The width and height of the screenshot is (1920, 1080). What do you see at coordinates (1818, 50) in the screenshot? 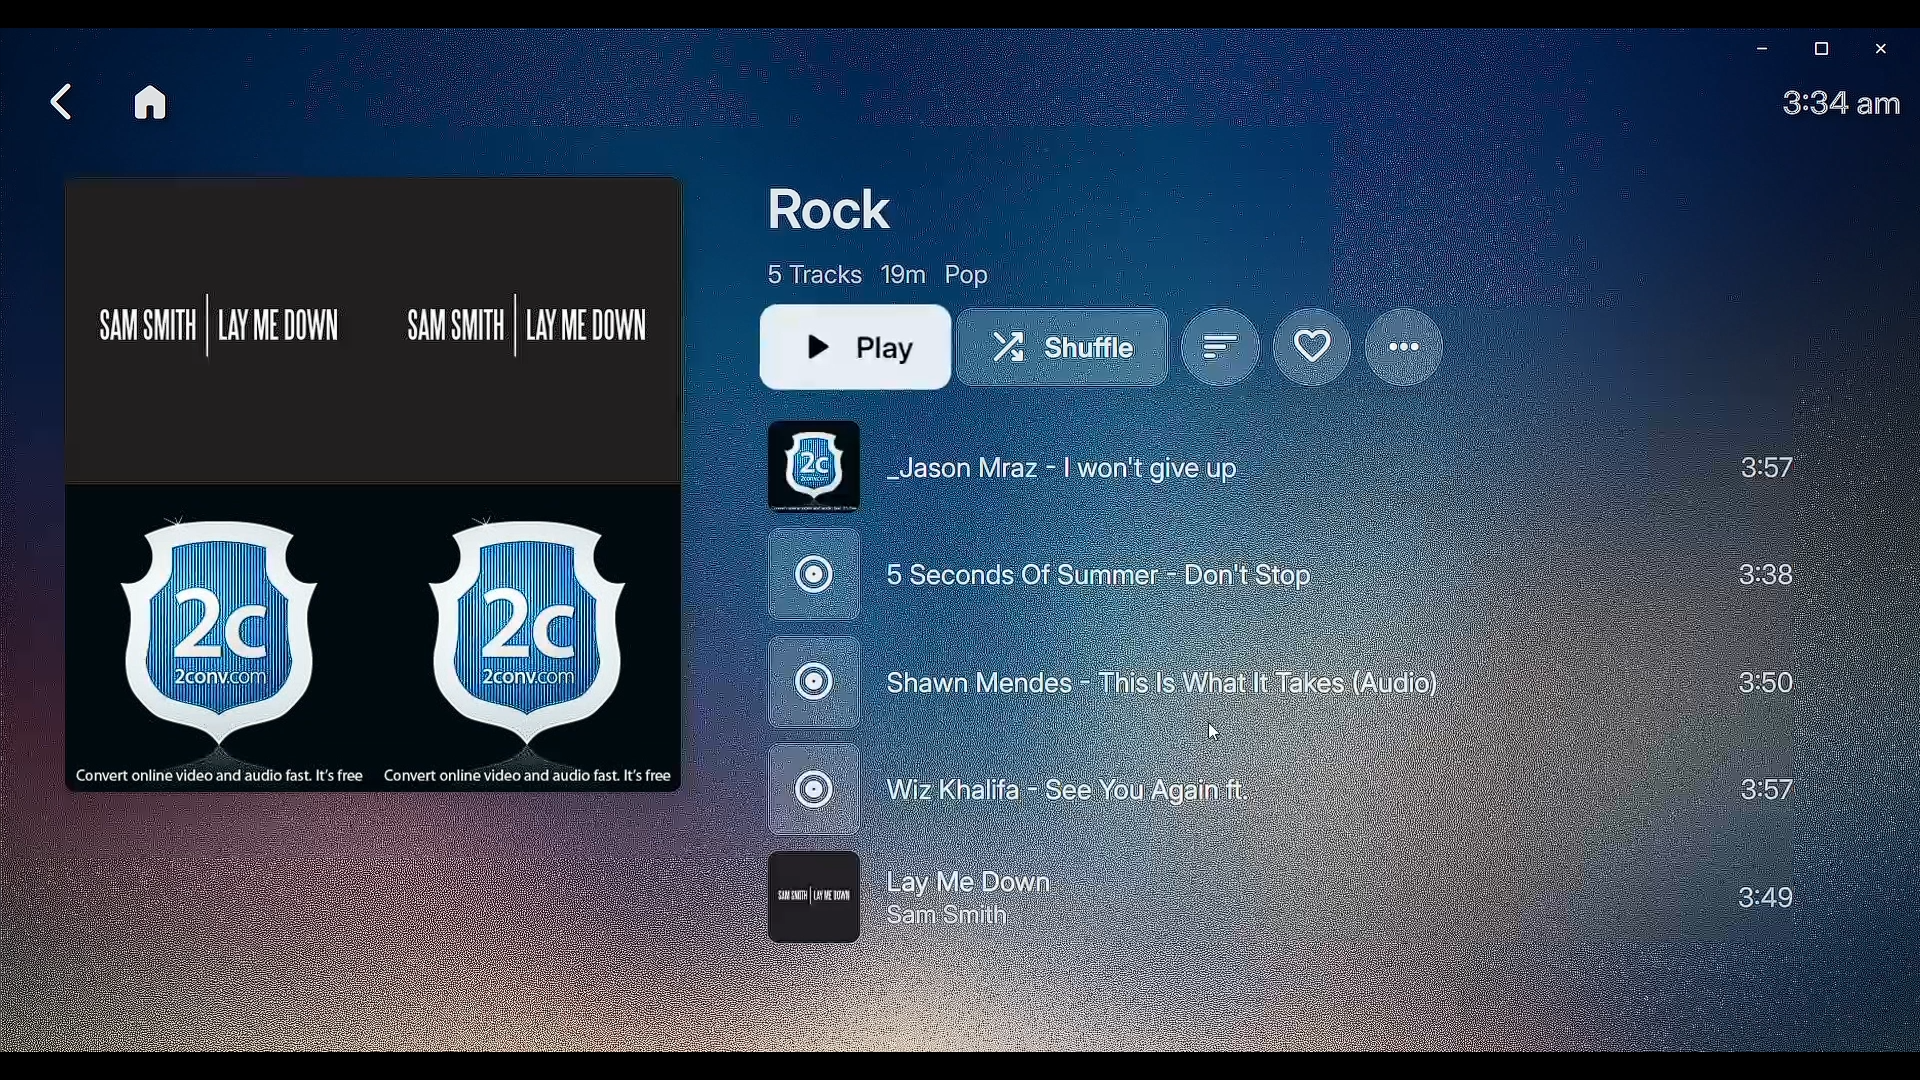
I see `Restore` at bounding box center [1818, 50].